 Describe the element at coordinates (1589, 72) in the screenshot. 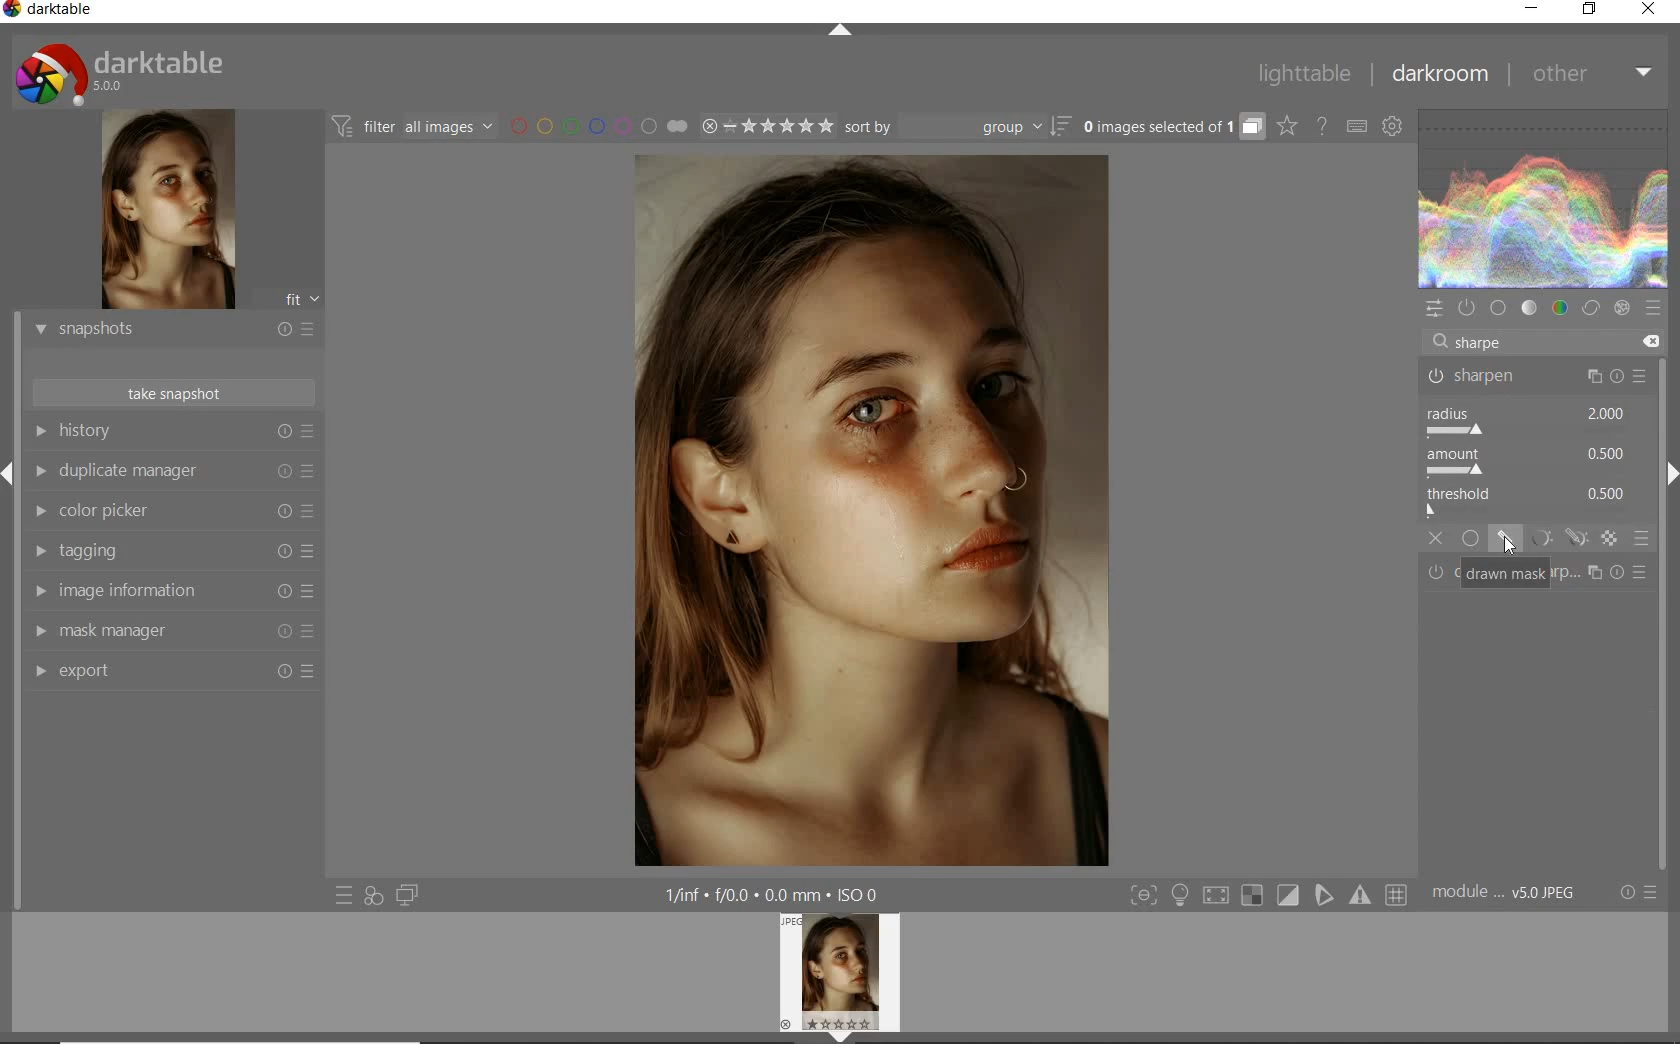

I see `other` at that location.